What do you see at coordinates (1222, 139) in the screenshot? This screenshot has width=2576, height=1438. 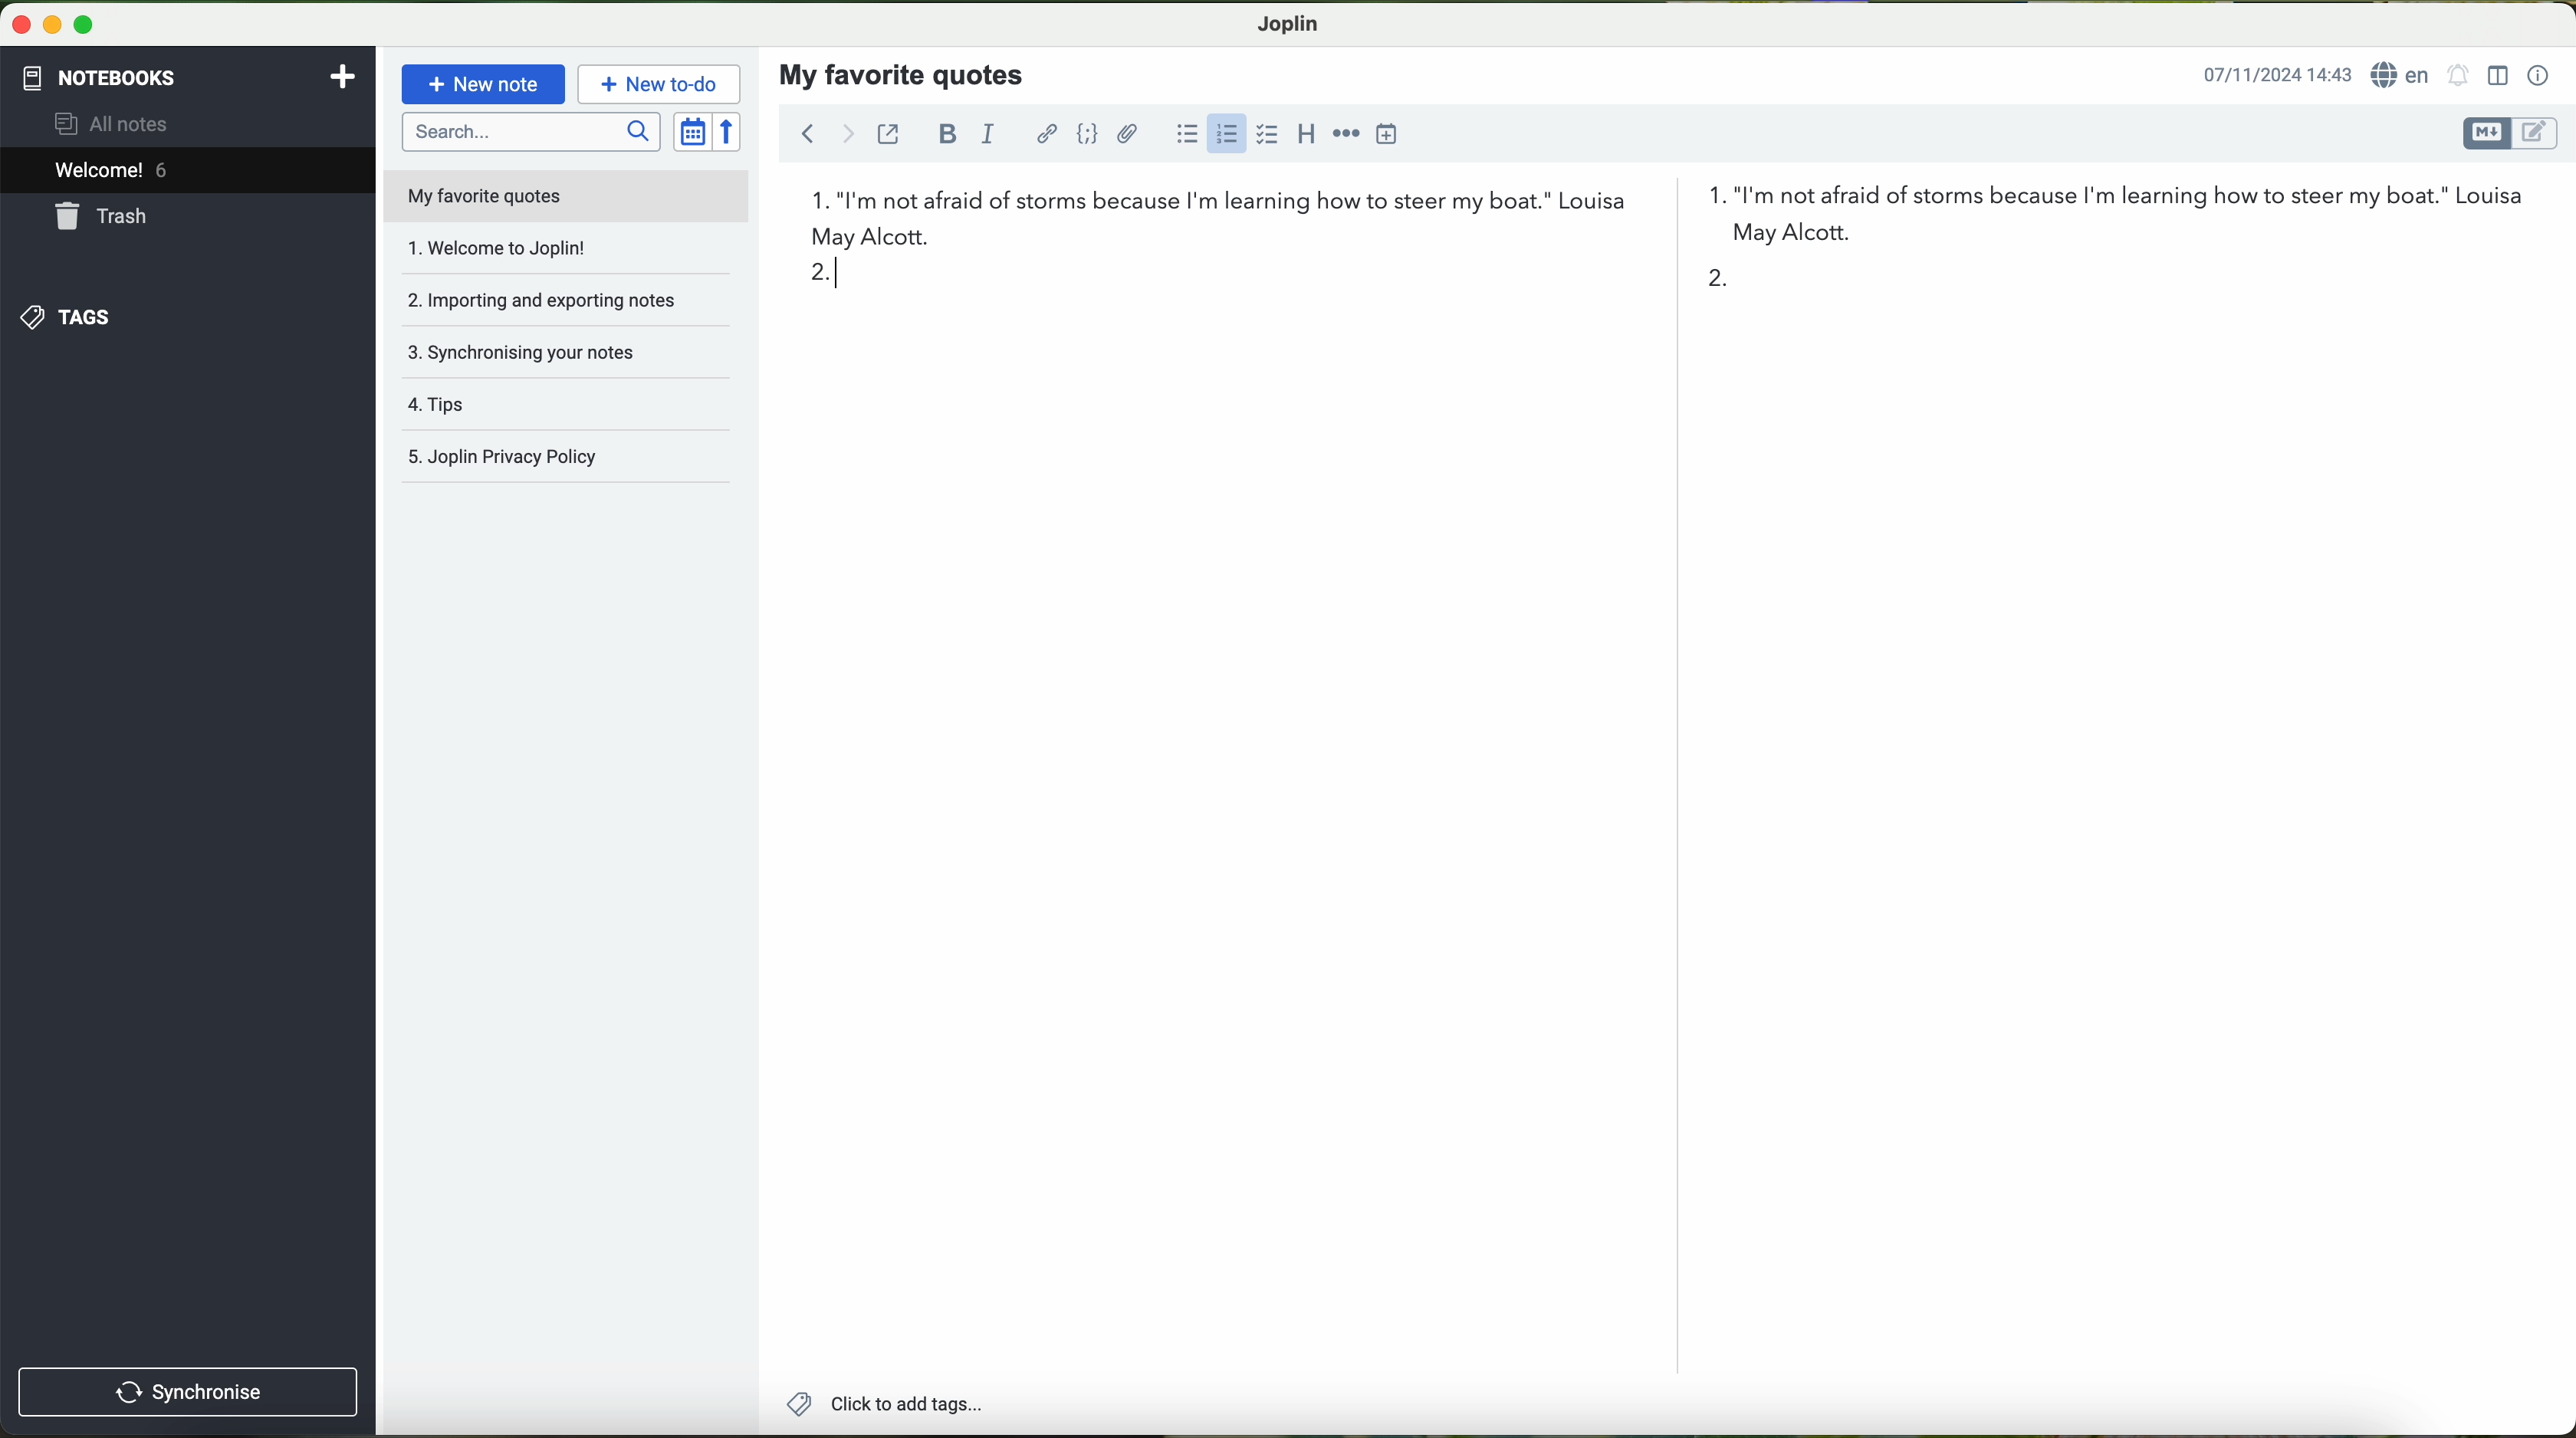 I see `click on numbered list option` at bounding box center [1222, 139].